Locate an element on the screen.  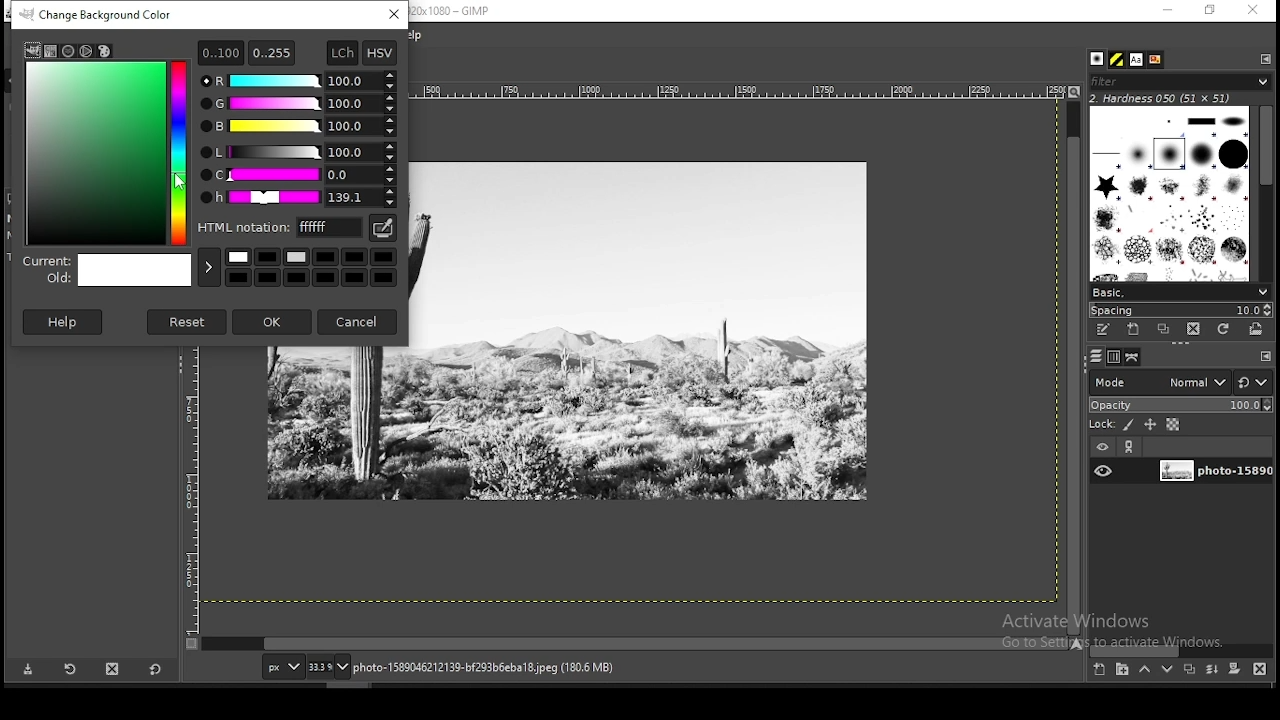
lch is located at coordinates (341, 53).